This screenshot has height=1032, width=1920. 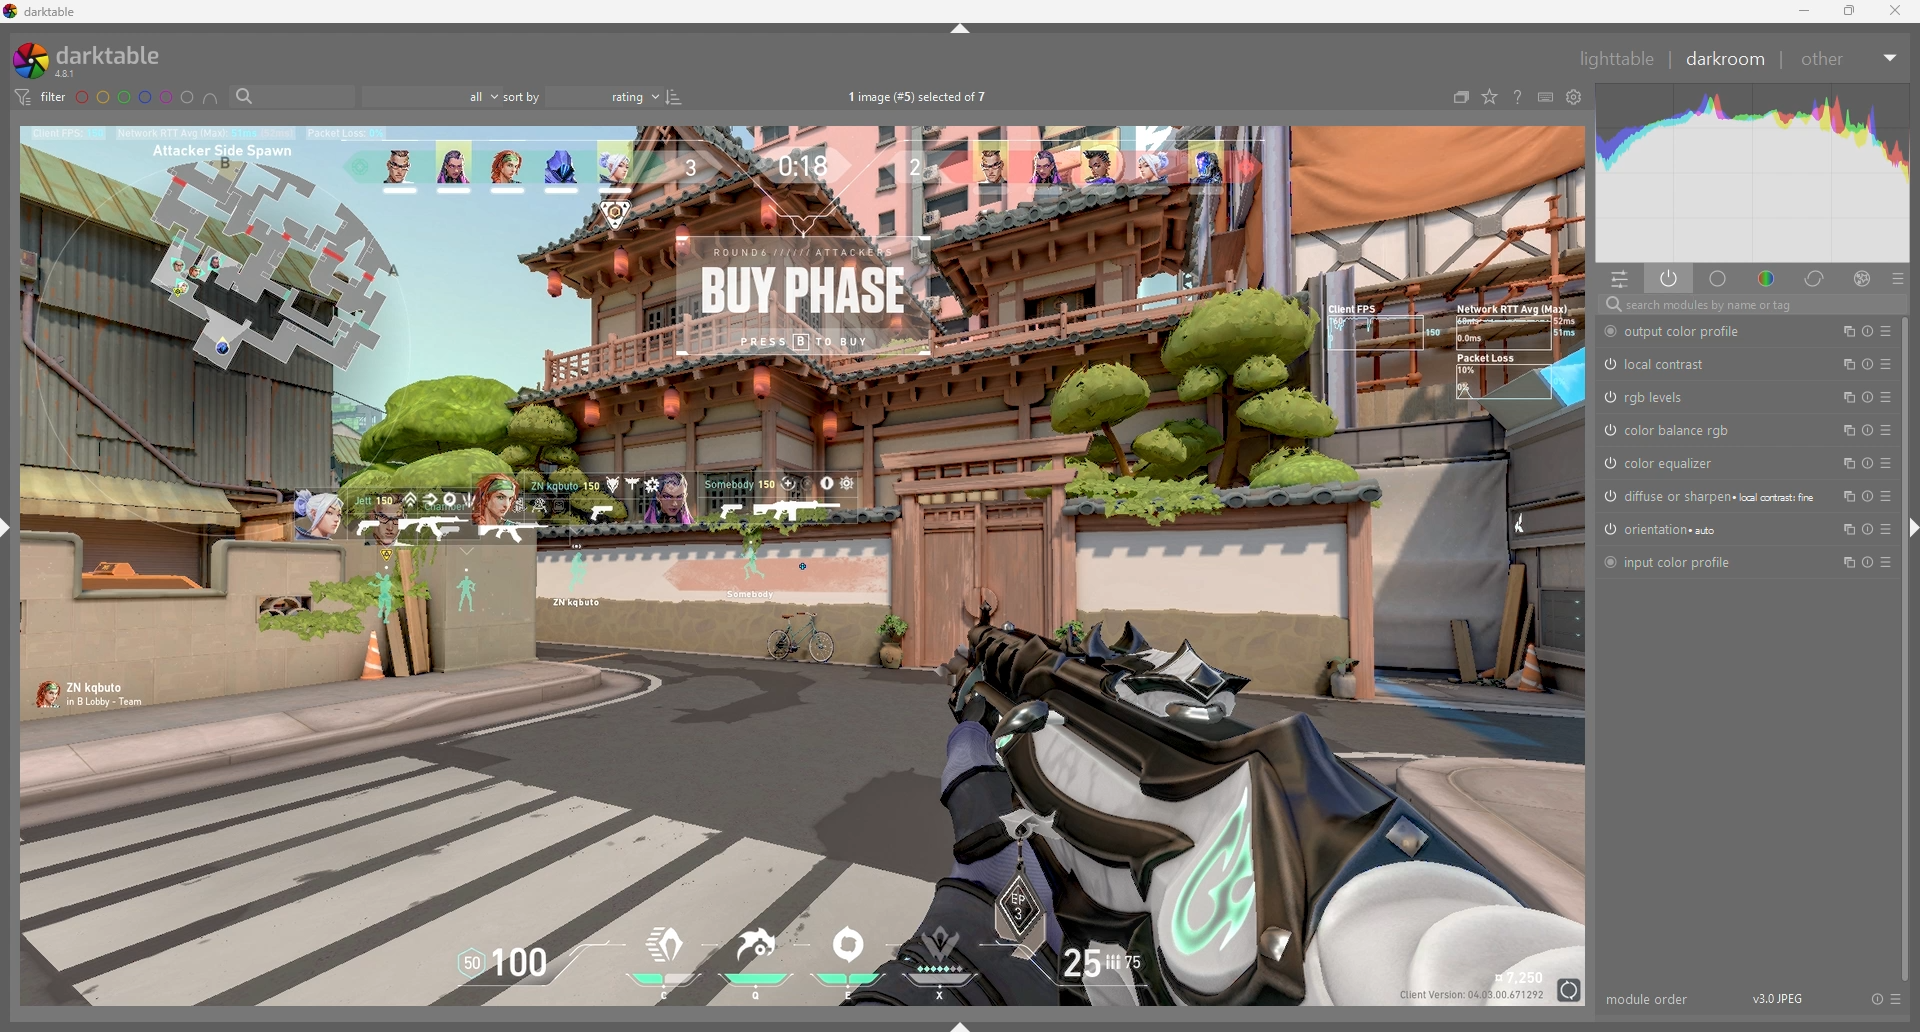 What do you see at coordinates (1843, 331) in the screenshot?
I see `multiple instances actions` at bounding box center [1843, 331].